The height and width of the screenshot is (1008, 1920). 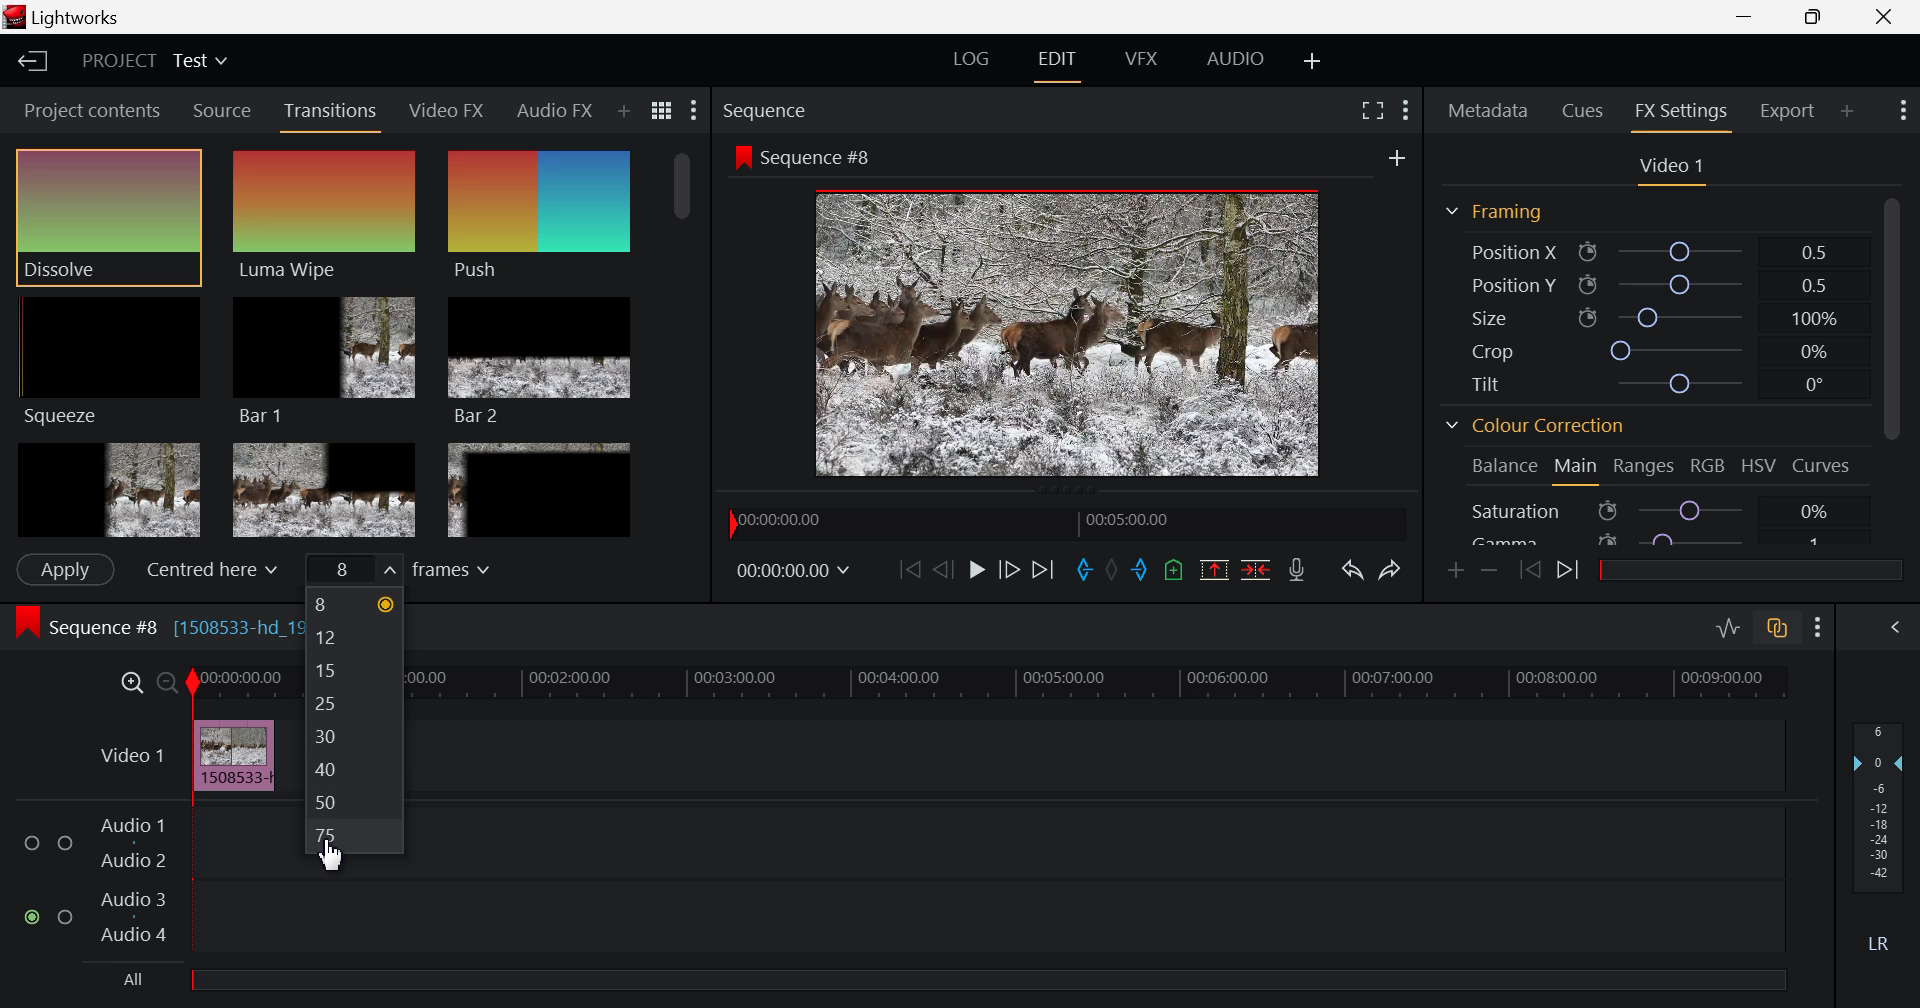 What do you see at coordinates (1884, 16) in the screenshot?
I see `Close` at bounding box center [1884, 16].